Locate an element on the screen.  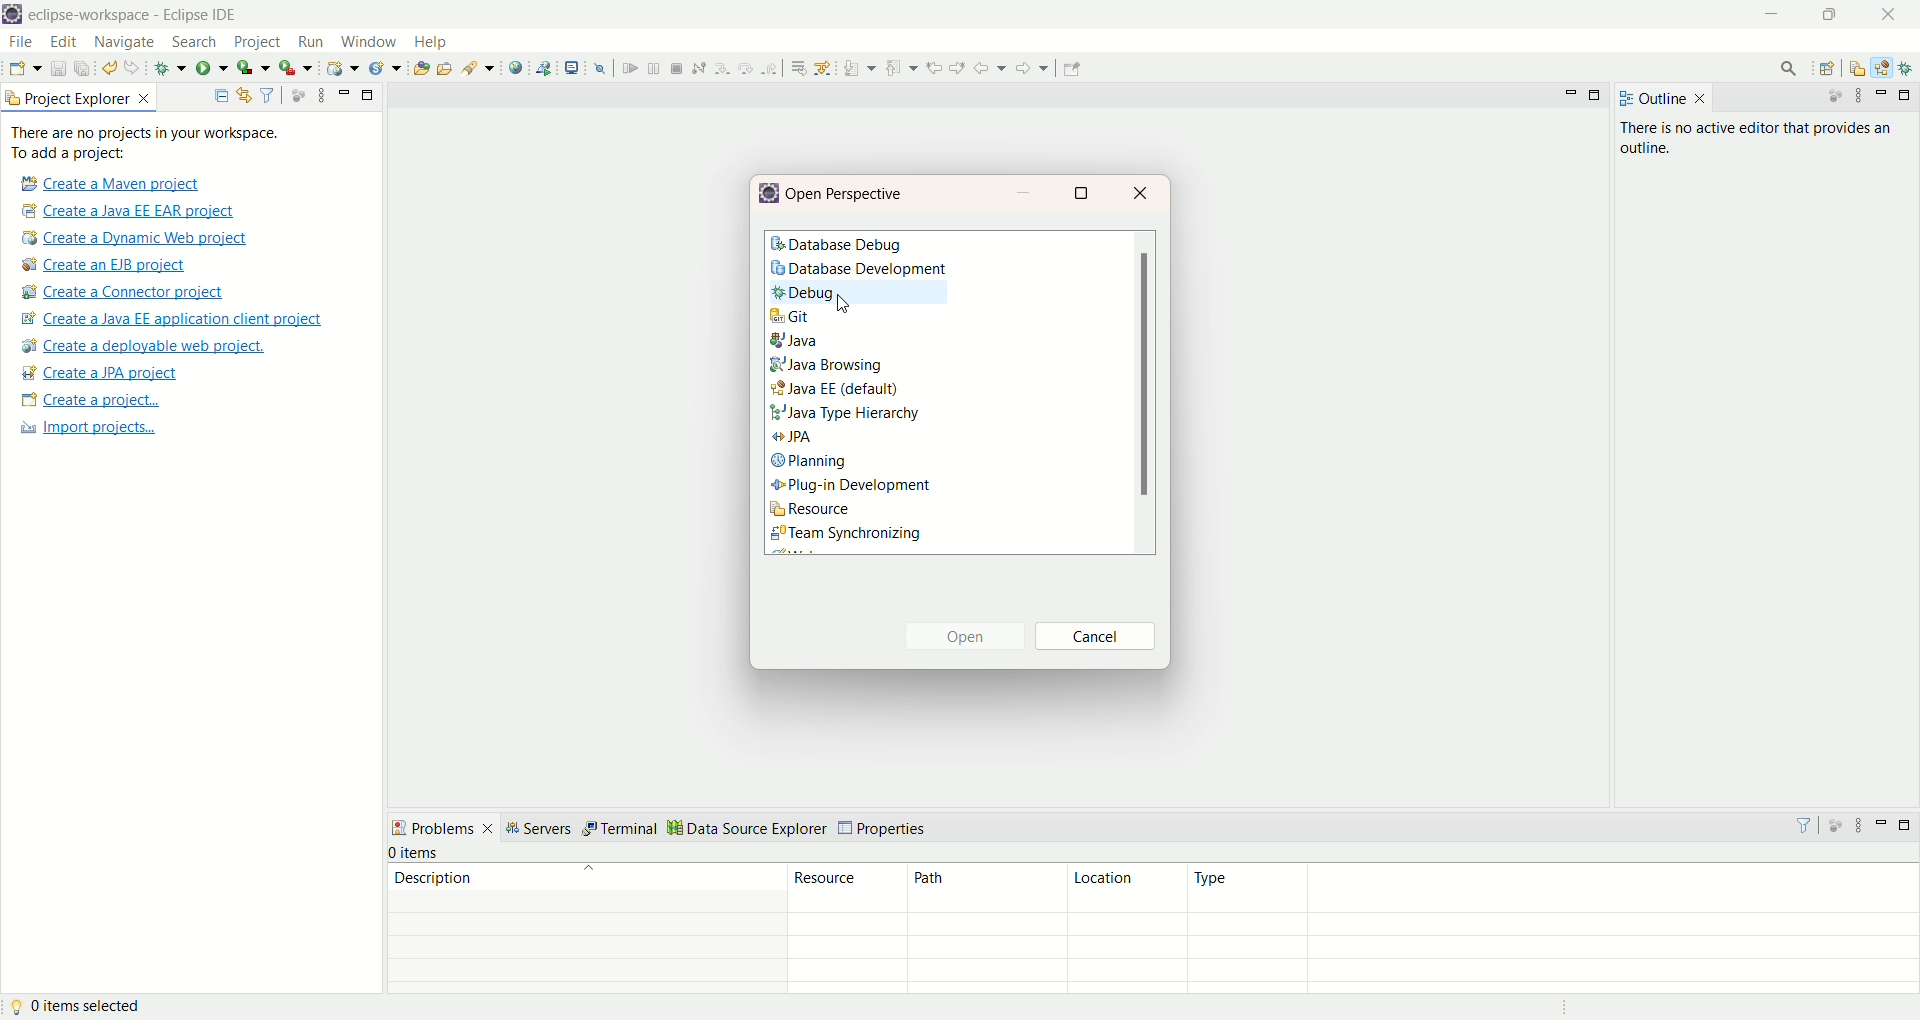
create a connector project is located at coordinates (123, 295).